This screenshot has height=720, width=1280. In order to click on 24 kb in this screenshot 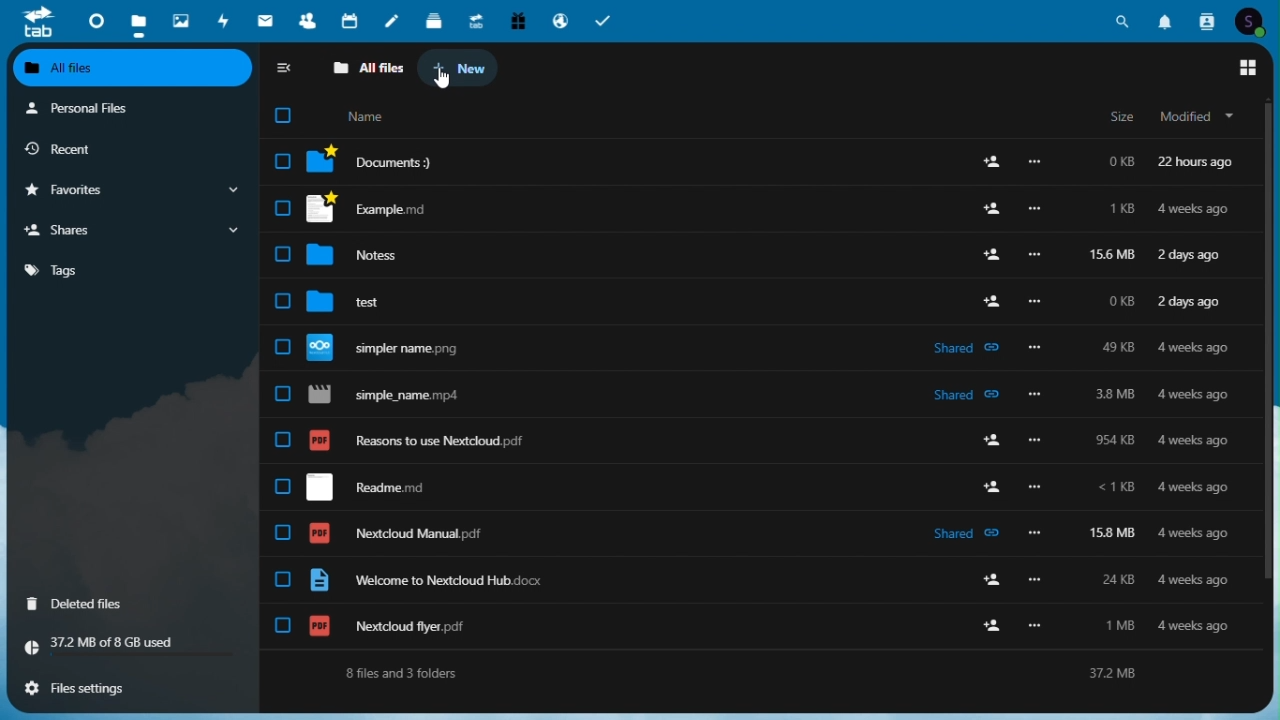, I will do `click(1113, 579)`.